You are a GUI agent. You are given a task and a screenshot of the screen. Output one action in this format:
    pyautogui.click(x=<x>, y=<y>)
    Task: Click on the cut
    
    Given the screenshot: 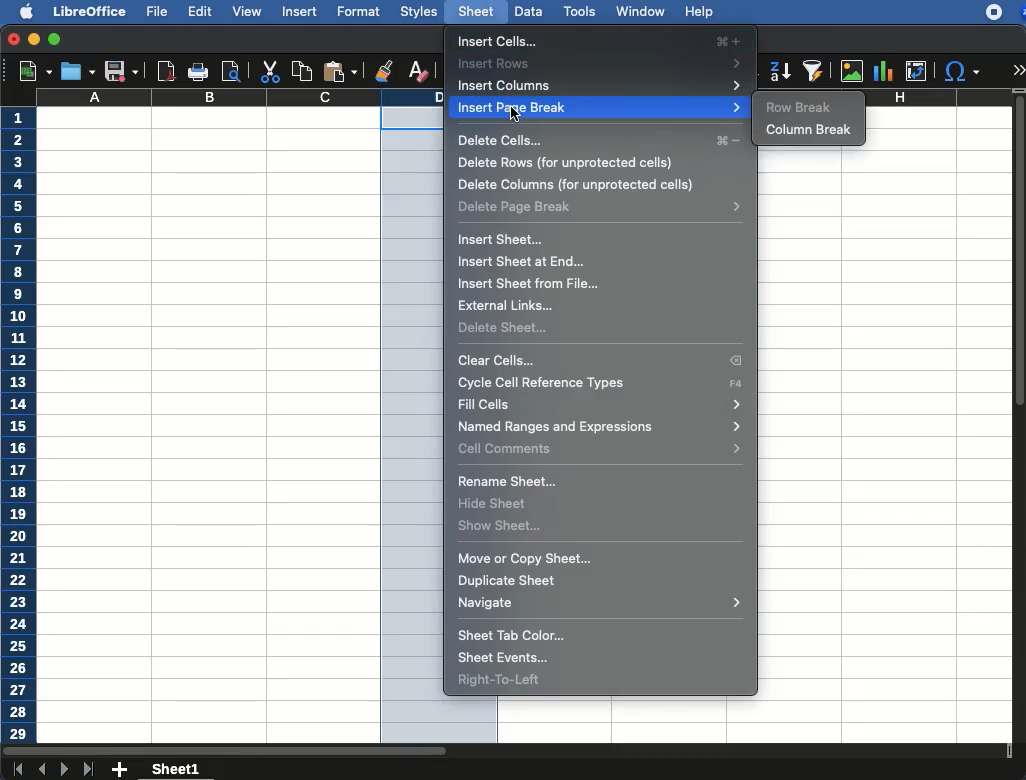 What is the action you would take?
    pyautogui.click(x=269, y=71)
    